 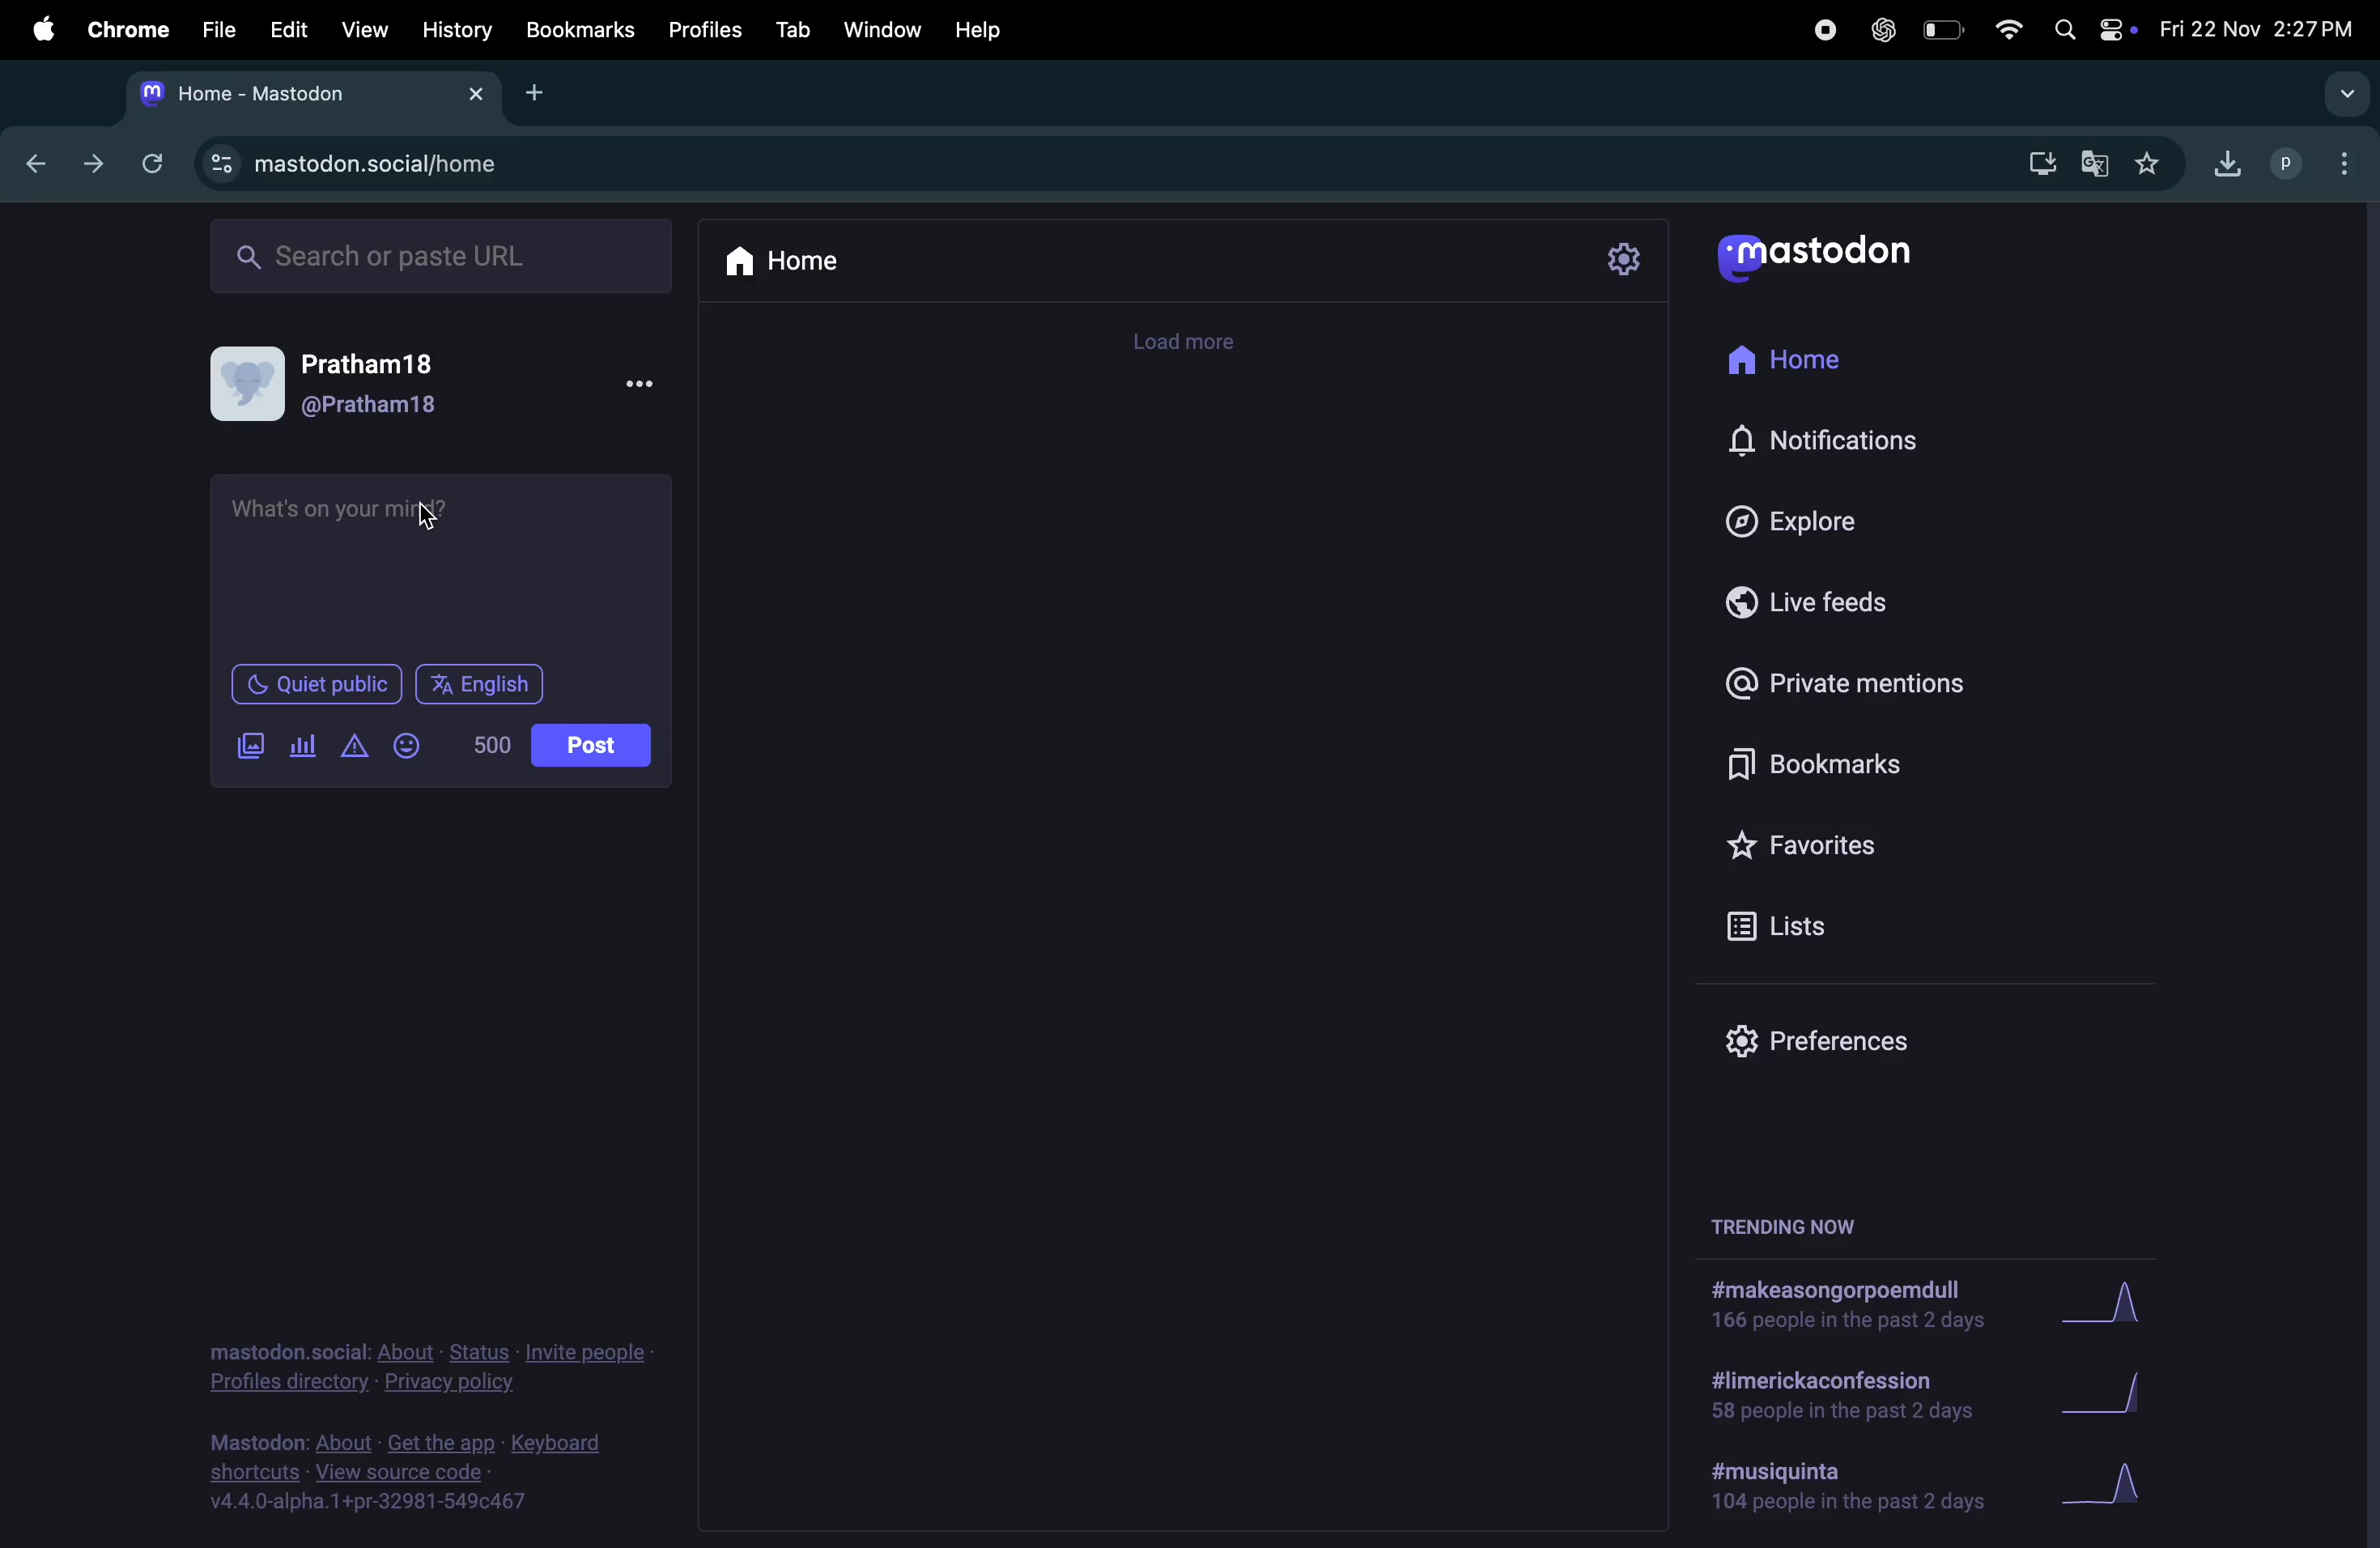 I want to click on tab, so click(x=792, y=27).